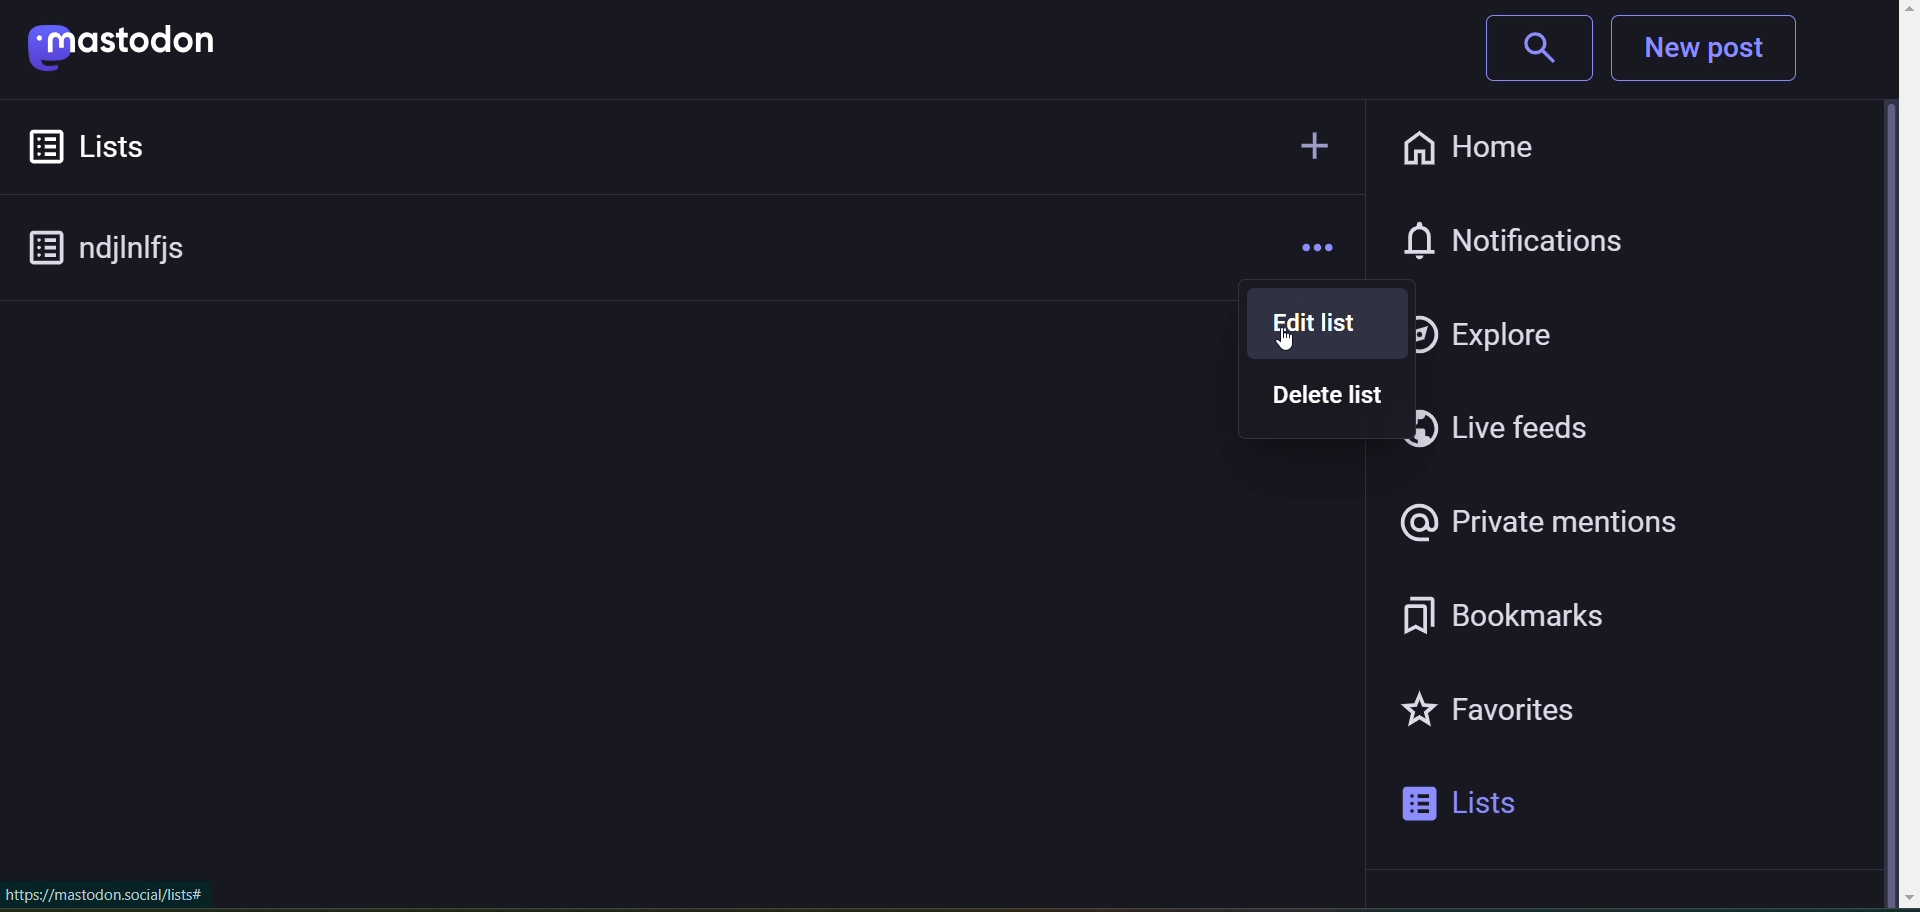 This screenshot has width=1920, height=912. I want to click on edit list, so click(1297, 321).